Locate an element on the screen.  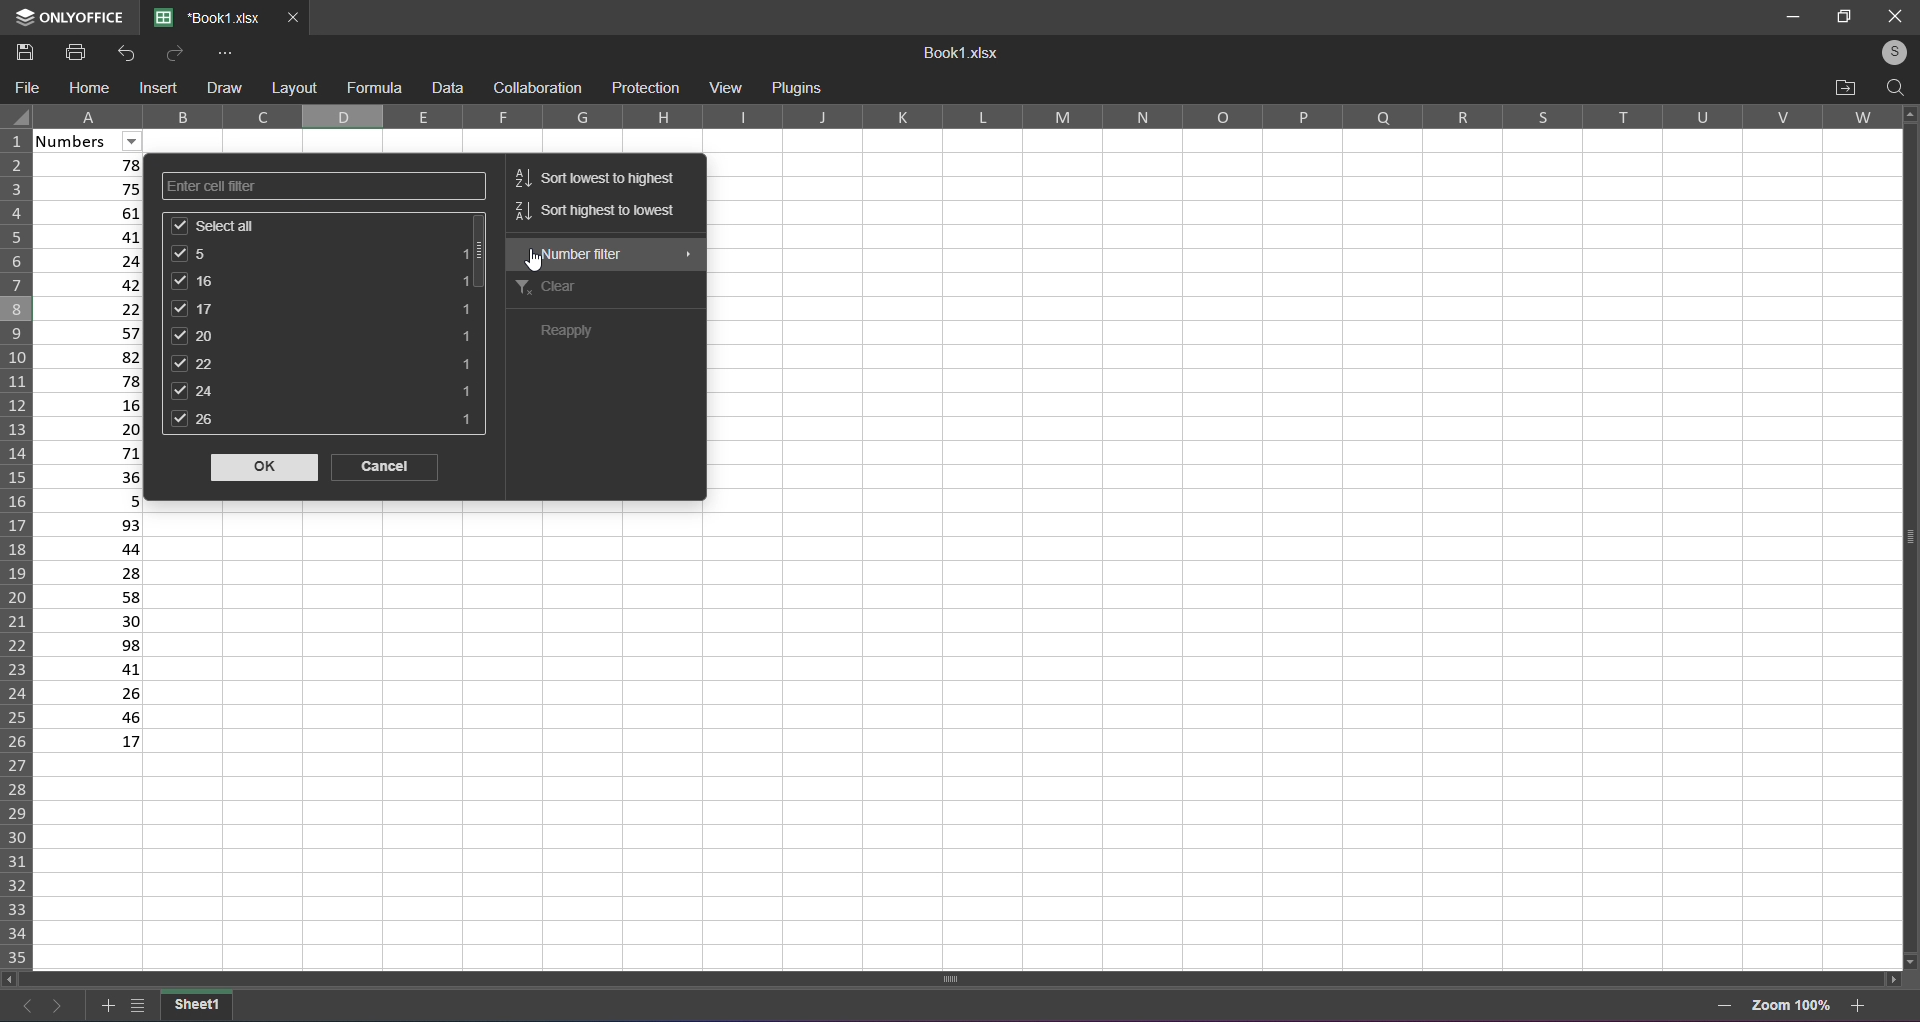
search is located at coordinates (1894, 88).